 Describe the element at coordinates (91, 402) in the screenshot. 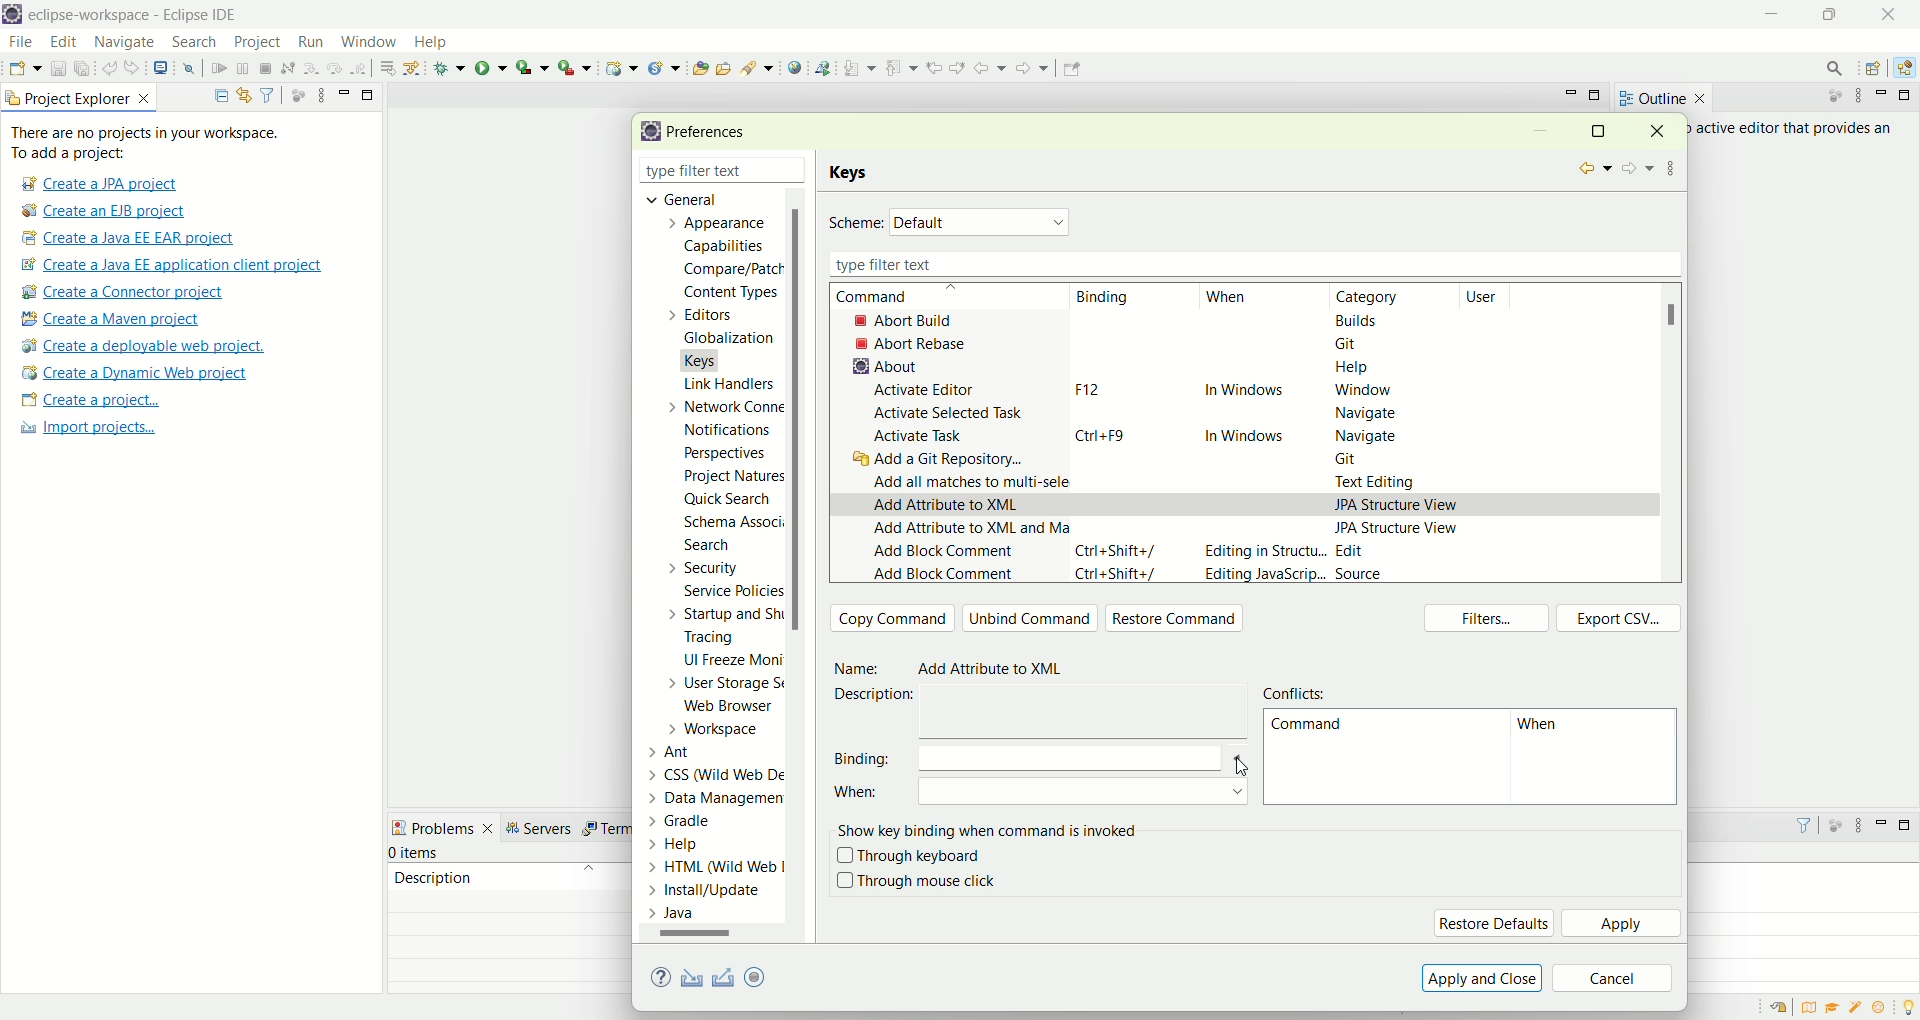

I see `create a project` at that location.